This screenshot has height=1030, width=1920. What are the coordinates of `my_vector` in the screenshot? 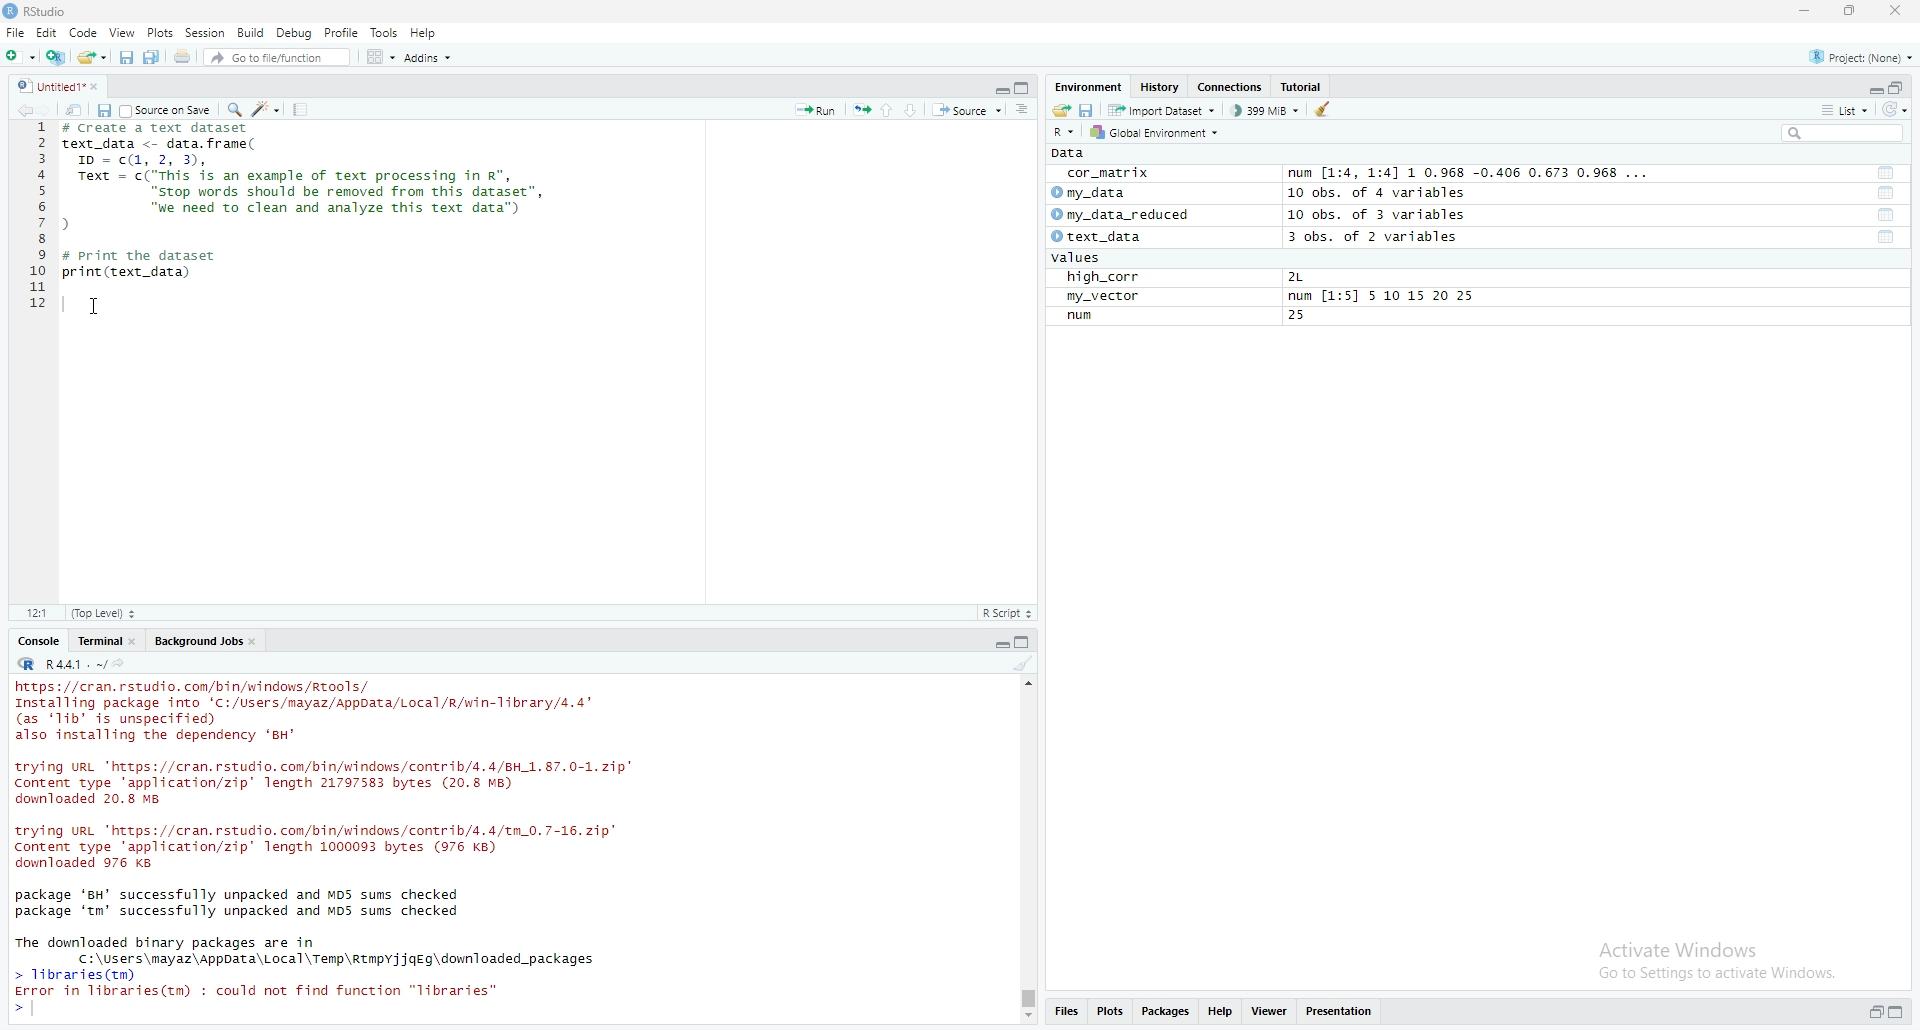 It's located at (1105, 297).